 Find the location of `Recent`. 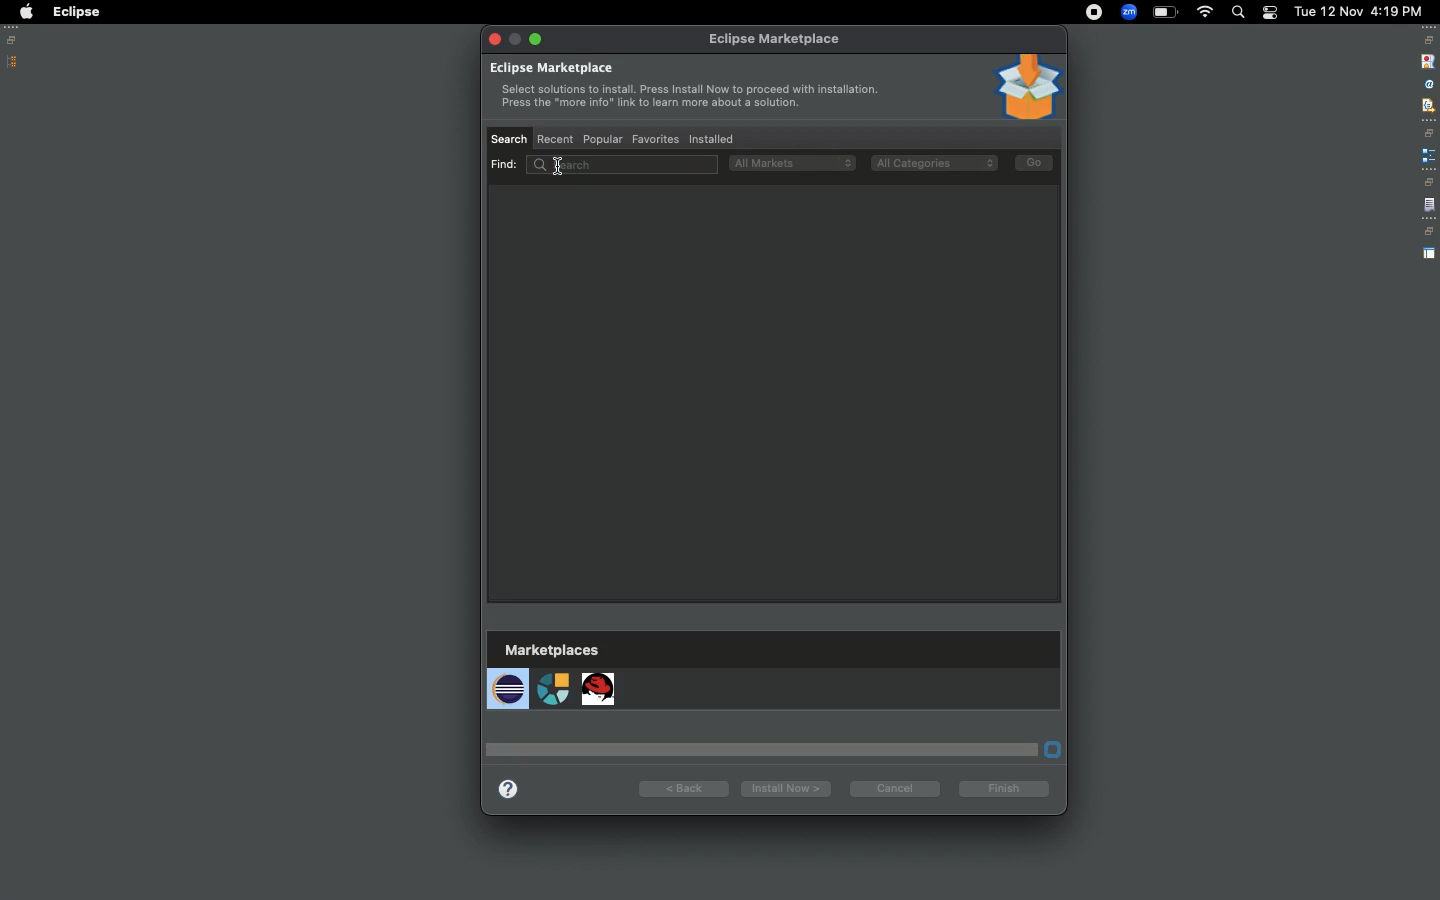

Recent is located at coordinates (557, 139).